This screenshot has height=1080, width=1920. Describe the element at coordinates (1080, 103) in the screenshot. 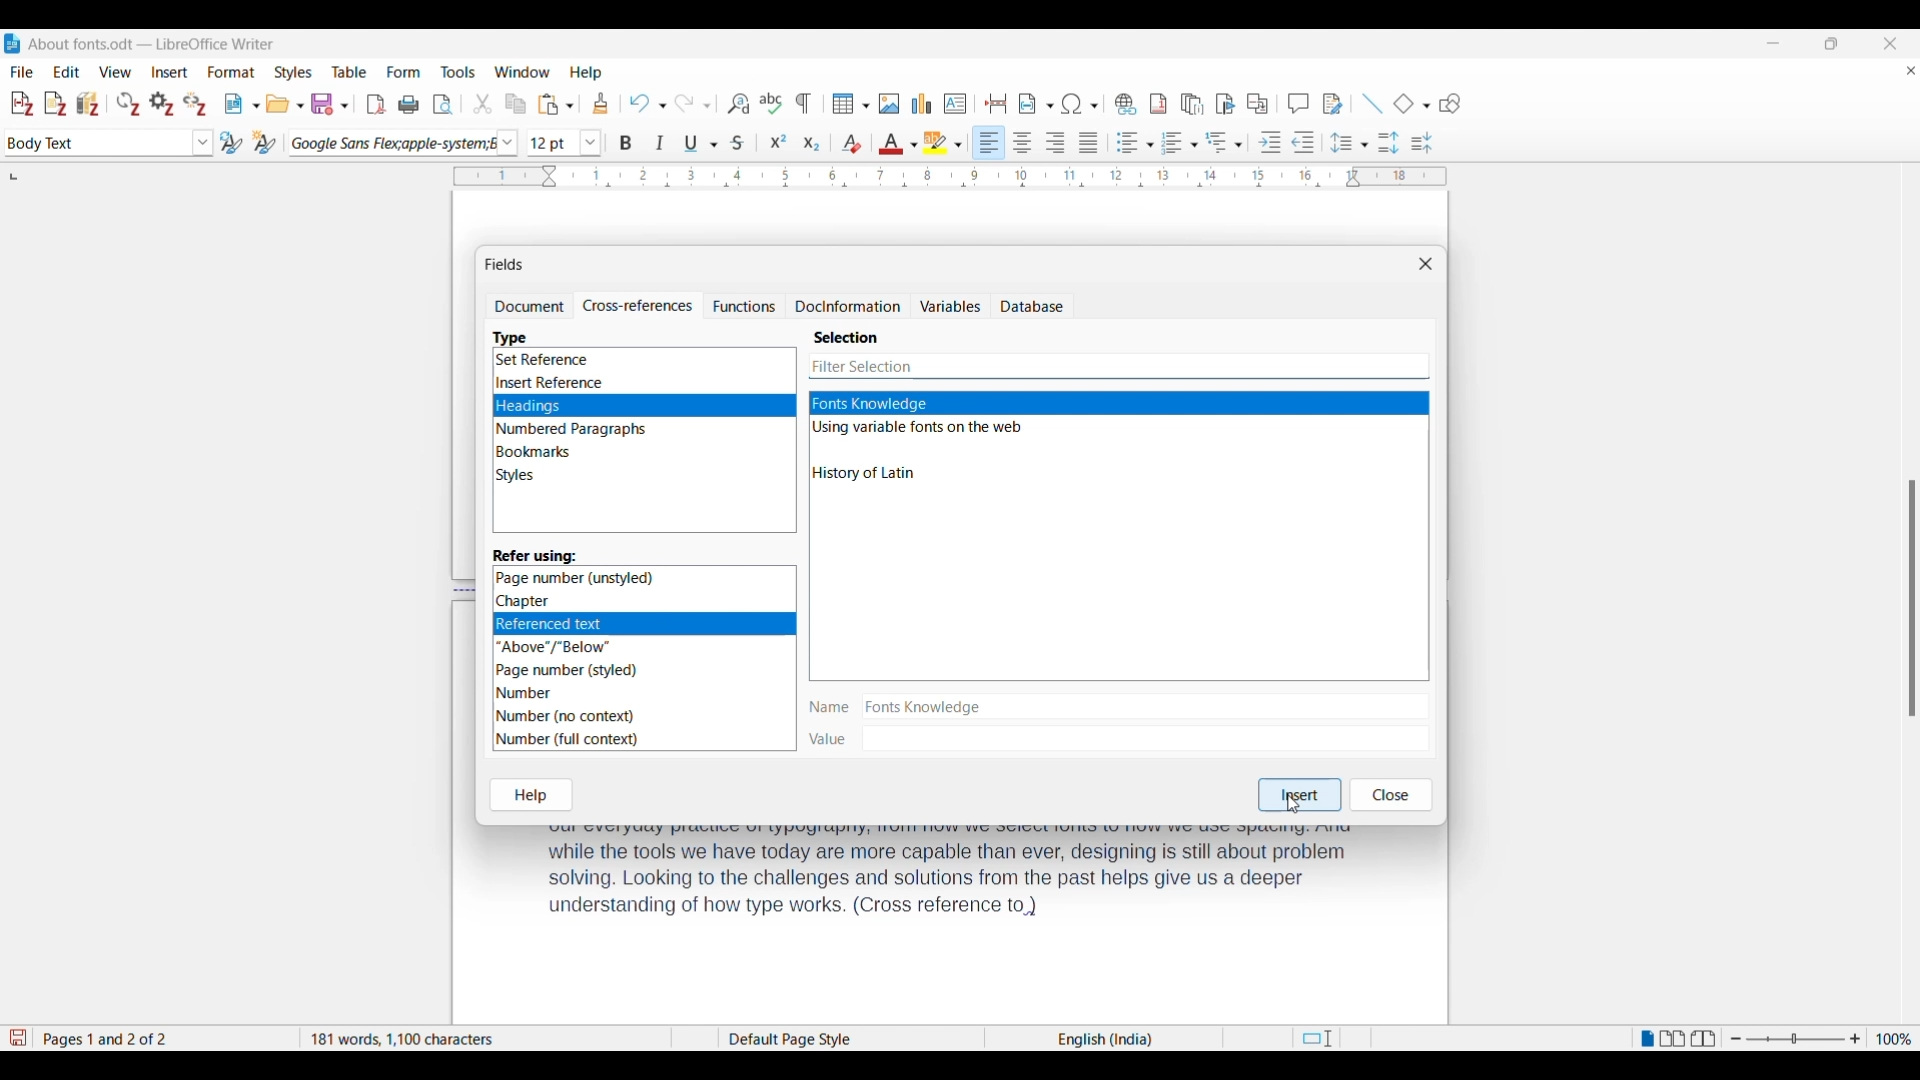

I see `Special character options` at that location.